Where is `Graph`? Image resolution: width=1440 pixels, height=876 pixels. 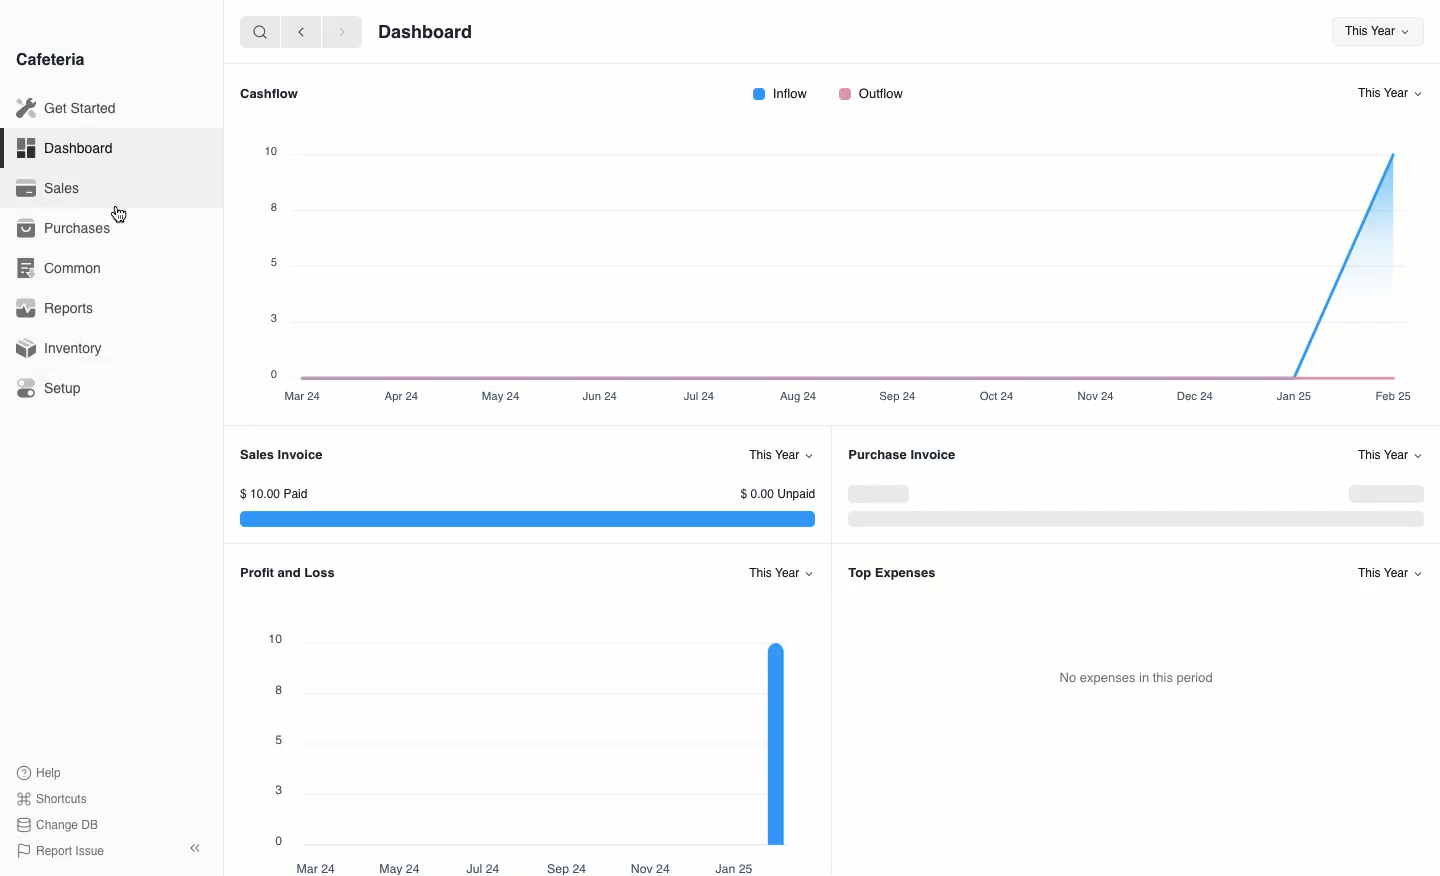
Graph is located at coordinates (1141, 510).